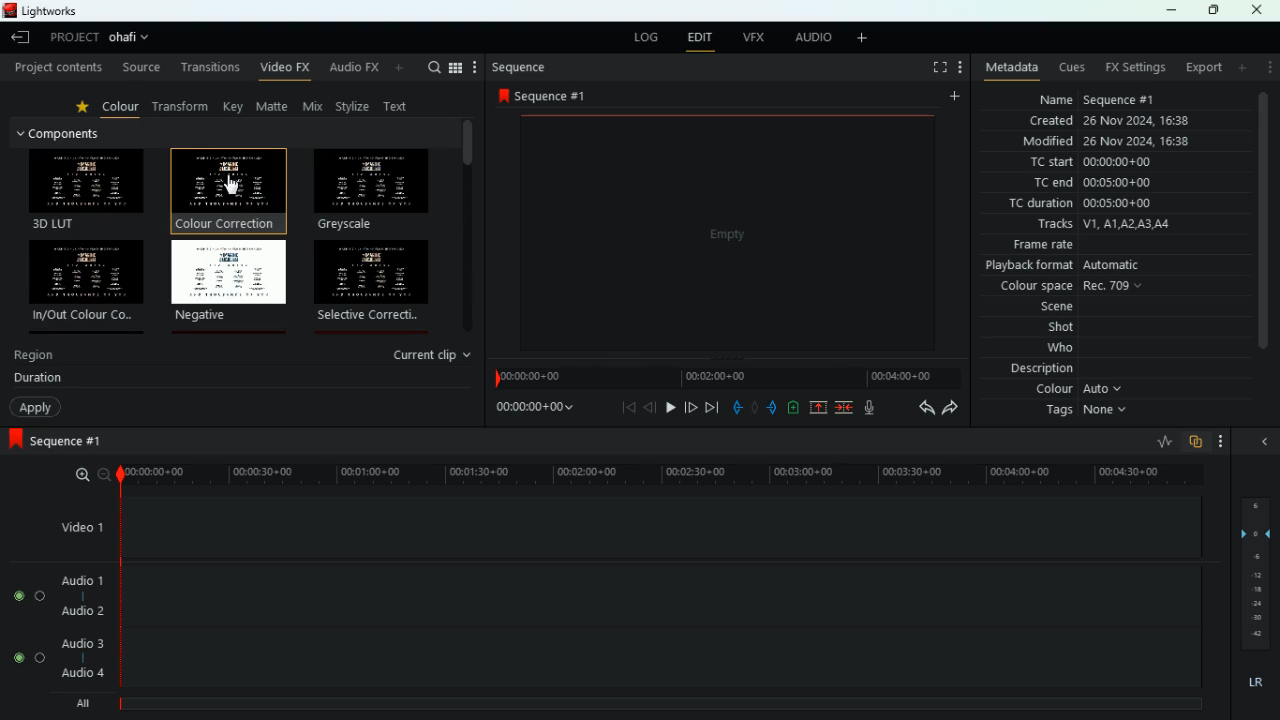  What do you see at coordinates (140, 67) in the screenshot?
I see `source` at bounding box center [140, 67].